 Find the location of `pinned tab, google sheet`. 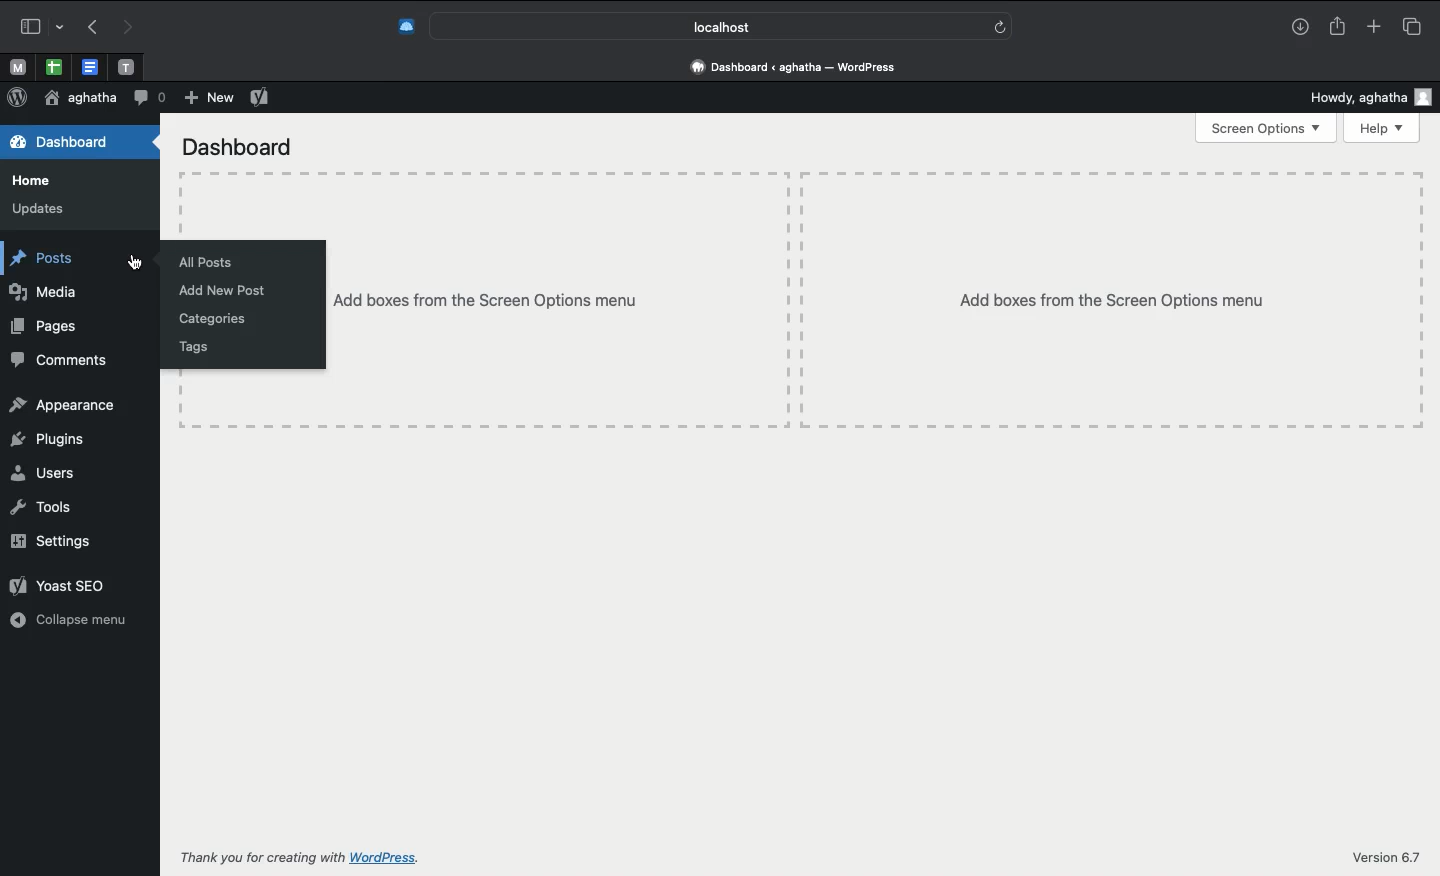

pinned tab, google sheet is located at coordinates (53, 64).